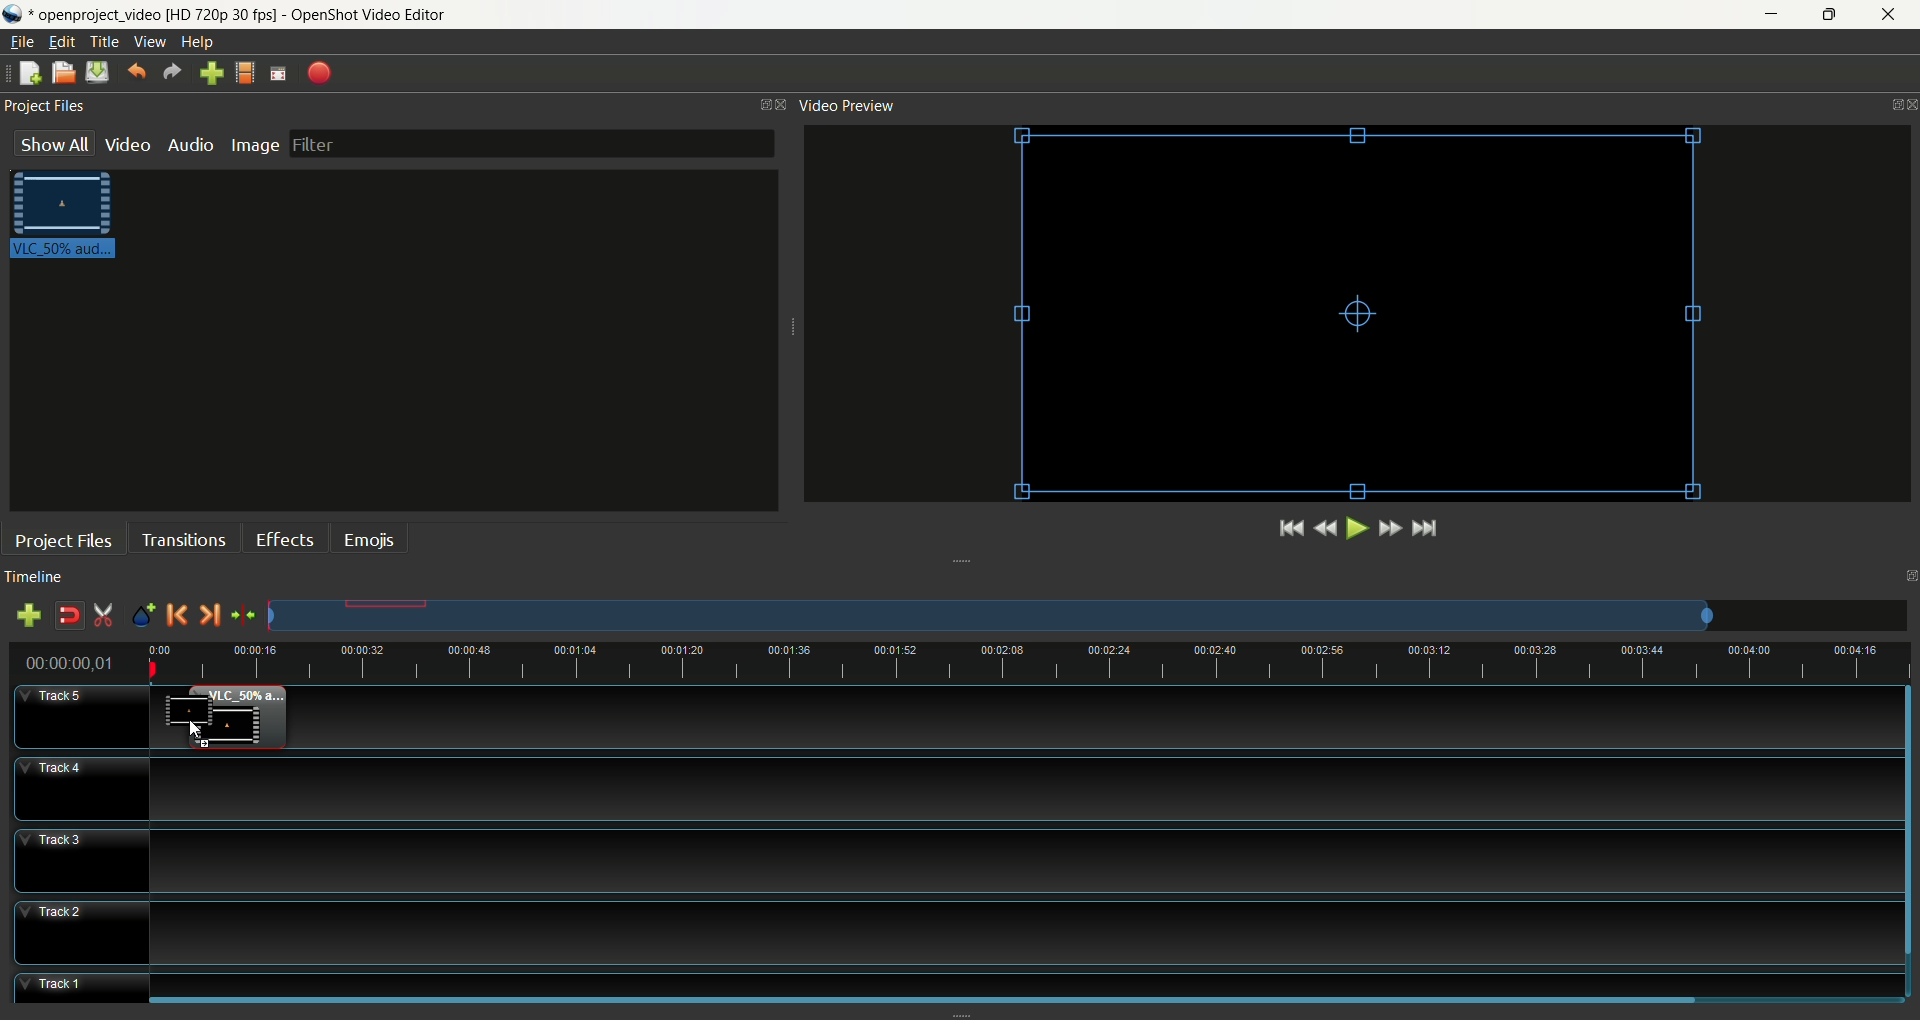 This screenshot has width=1920, height=1020. I want to click on Timeline, so click(1028, 664).